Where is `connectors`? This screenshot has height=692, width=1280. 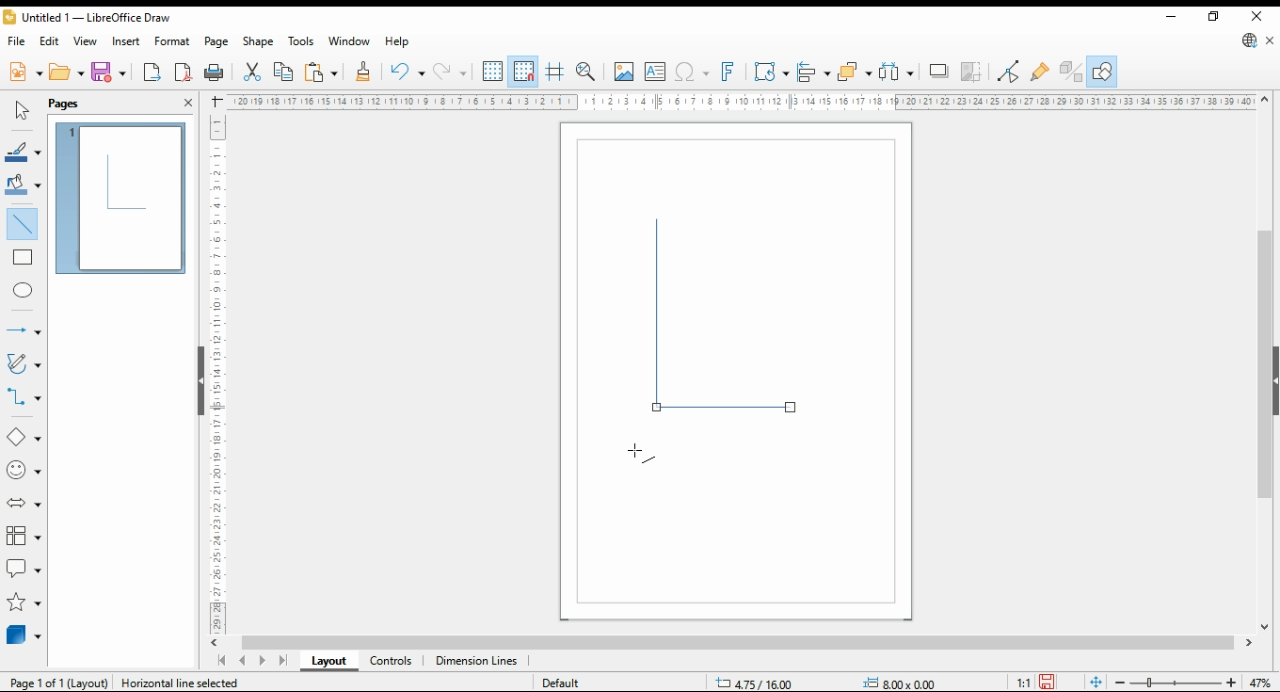 connectors is located at coordinates (24, 397).